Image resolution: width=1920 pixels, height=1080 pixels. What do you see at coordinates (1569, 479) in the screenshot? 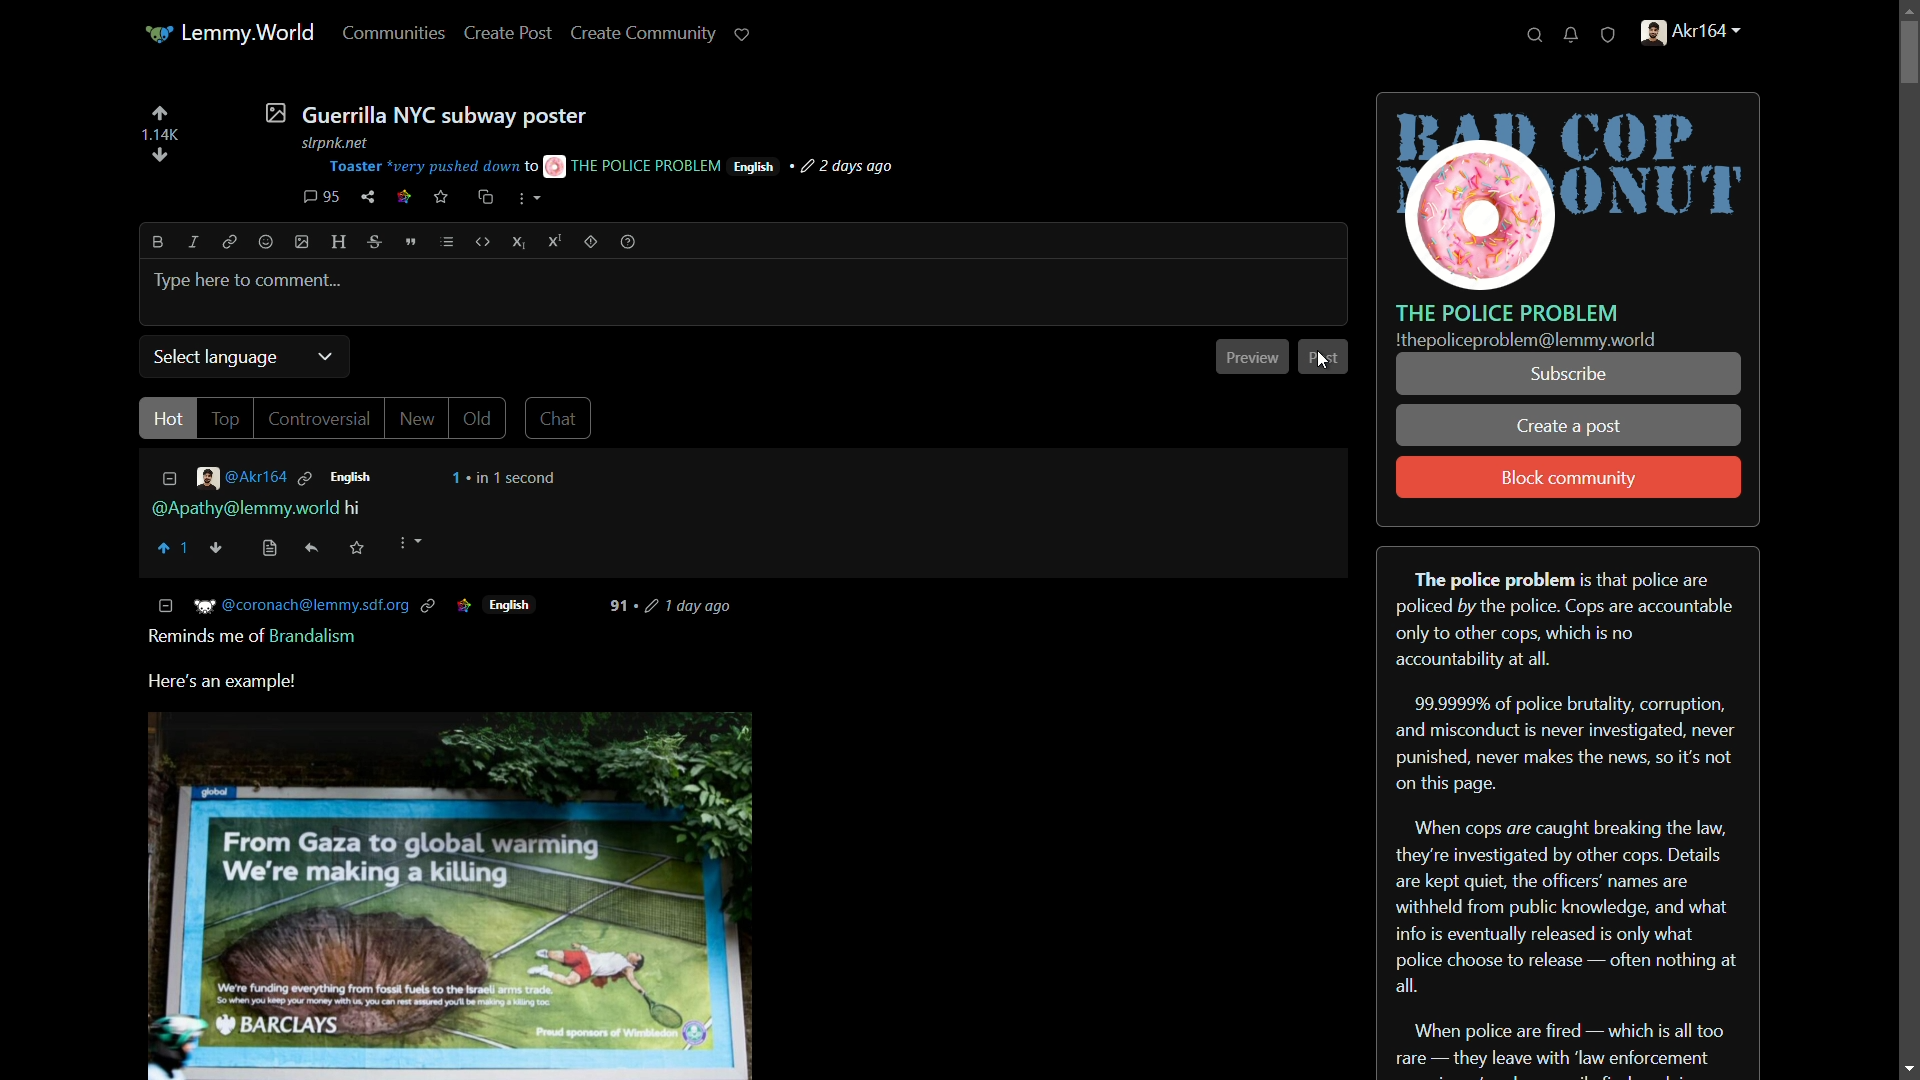
I see `block community` at bounding box center [1569, 479].